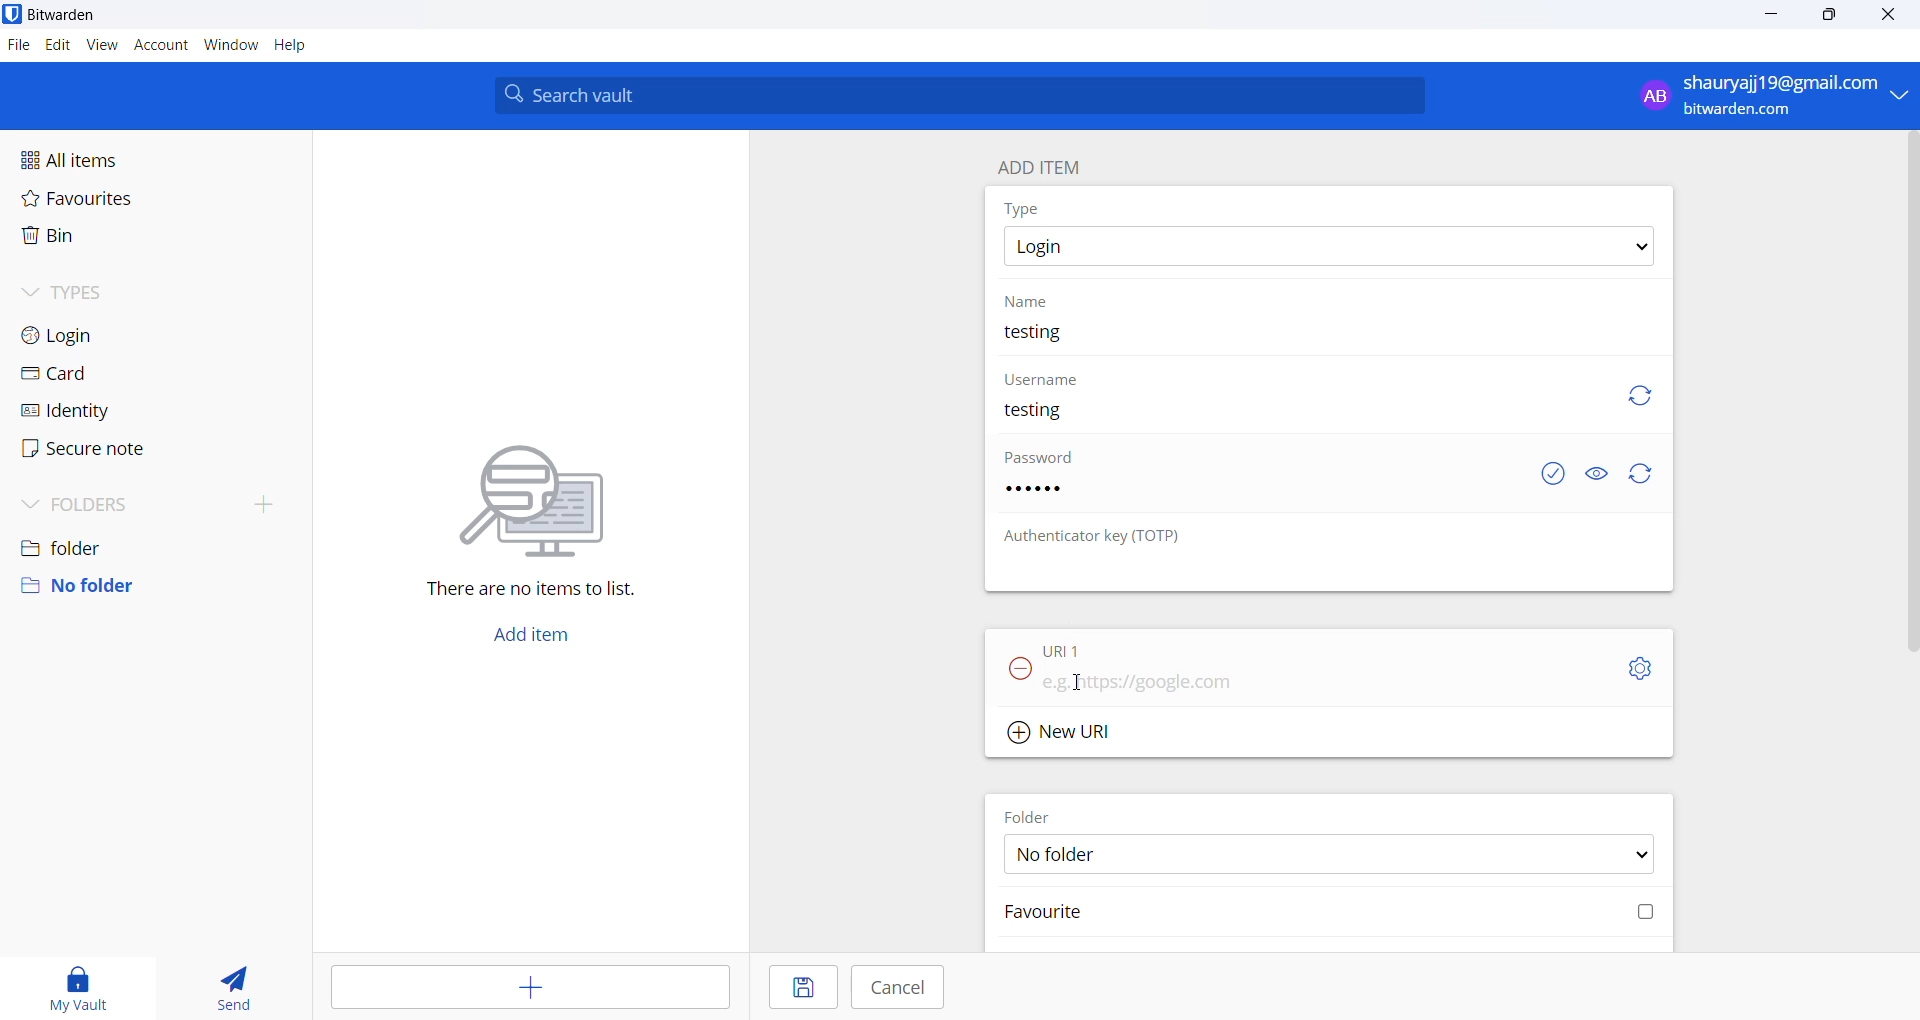 The image size is (1920, 1020). What do you see at coordinates (1331, 855) in the screenshot?
I see `FOLDER options` at bounding box center [1331, 855].